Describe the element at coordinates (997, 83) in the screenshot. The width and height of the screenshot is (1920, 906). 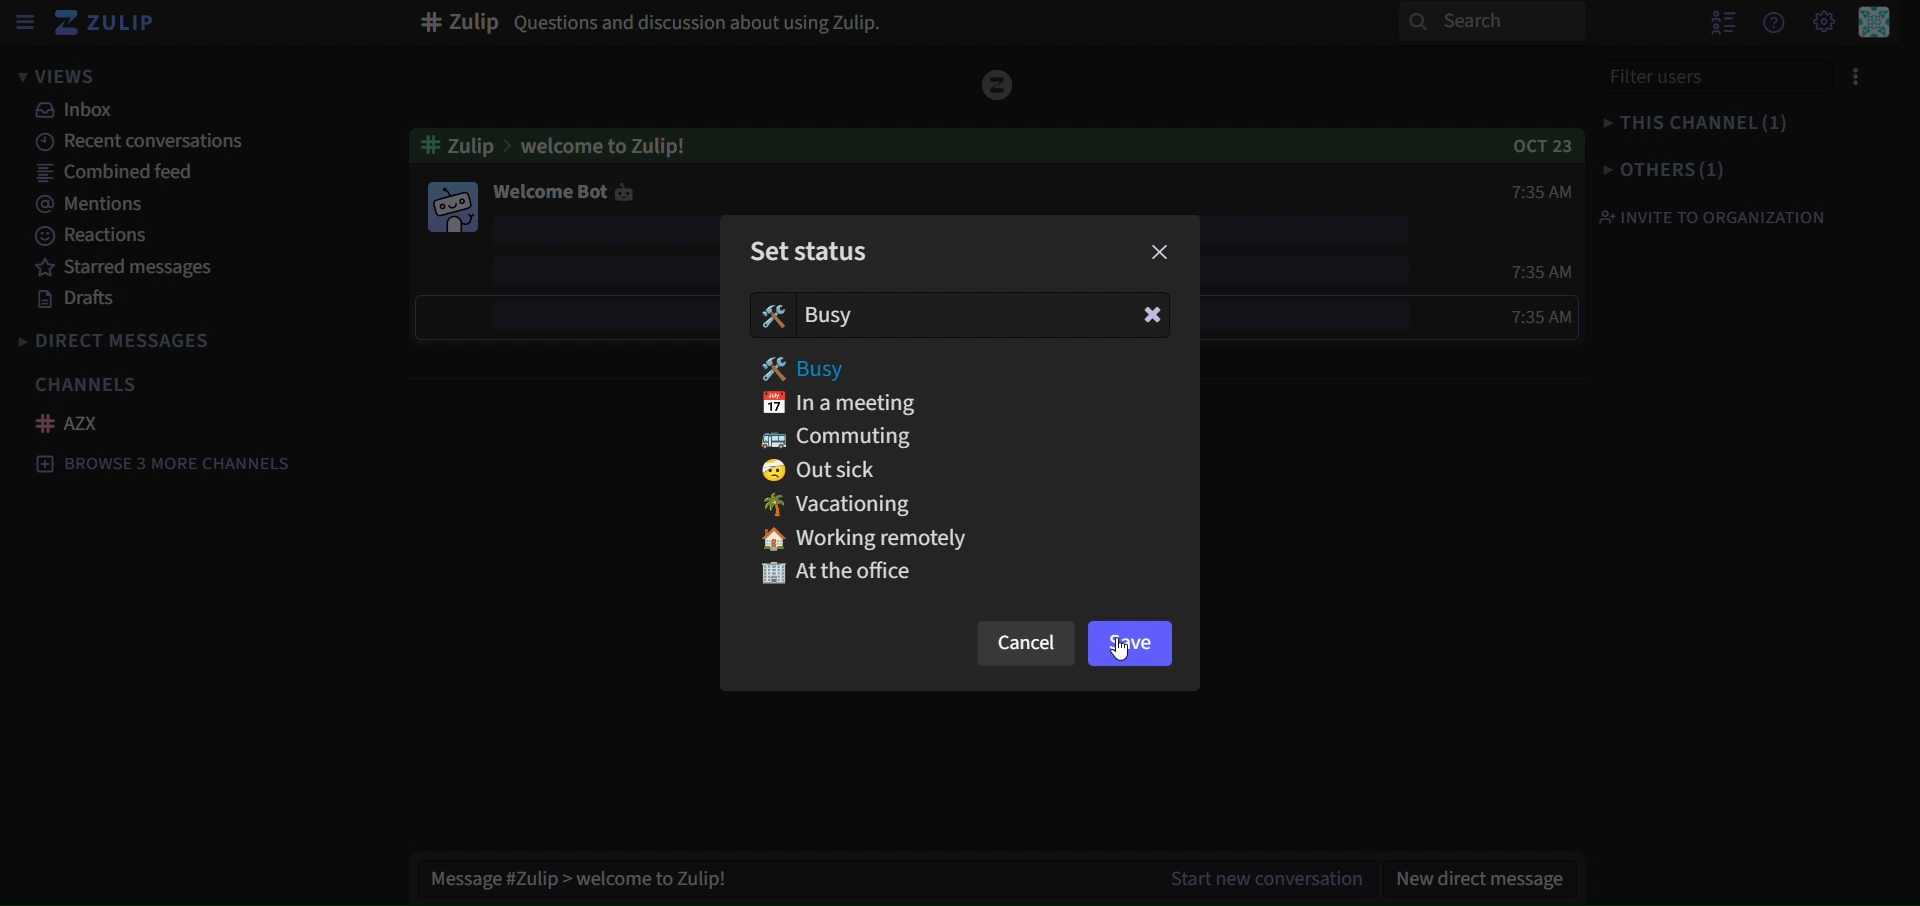
I see `icon` at that location.